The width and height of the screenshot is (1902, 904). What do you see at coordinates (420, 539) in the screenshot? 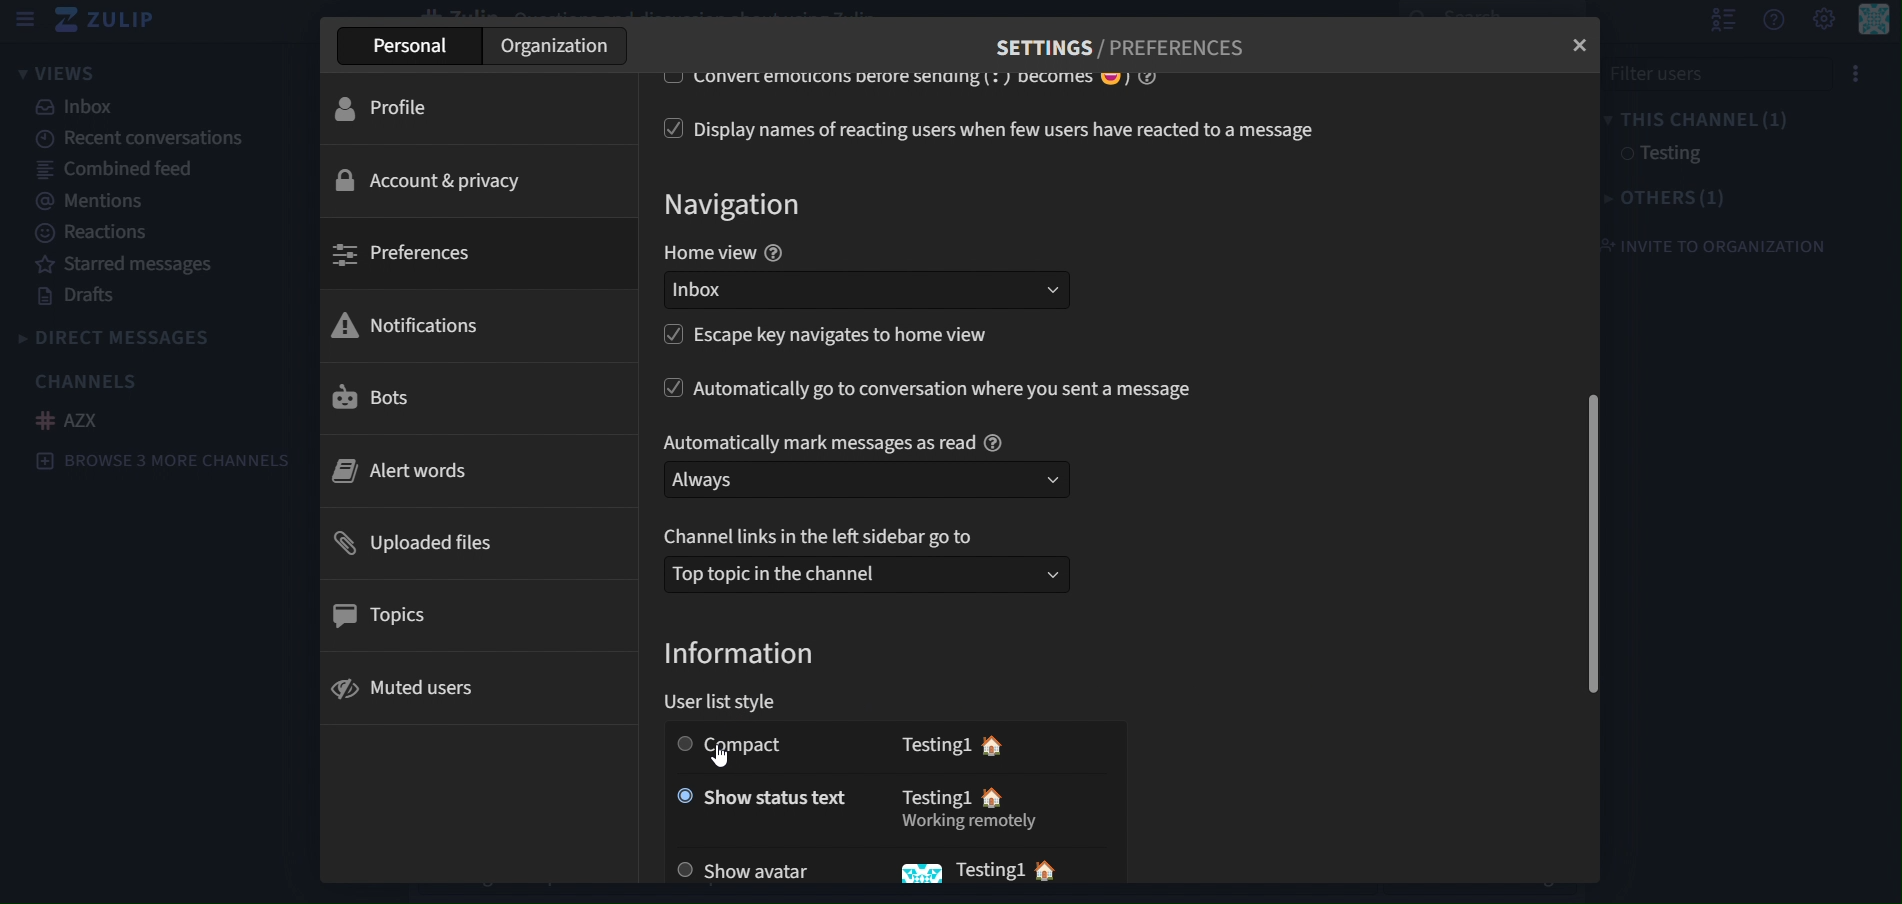
I see `uploaded files` at bounding box center [420, 539].